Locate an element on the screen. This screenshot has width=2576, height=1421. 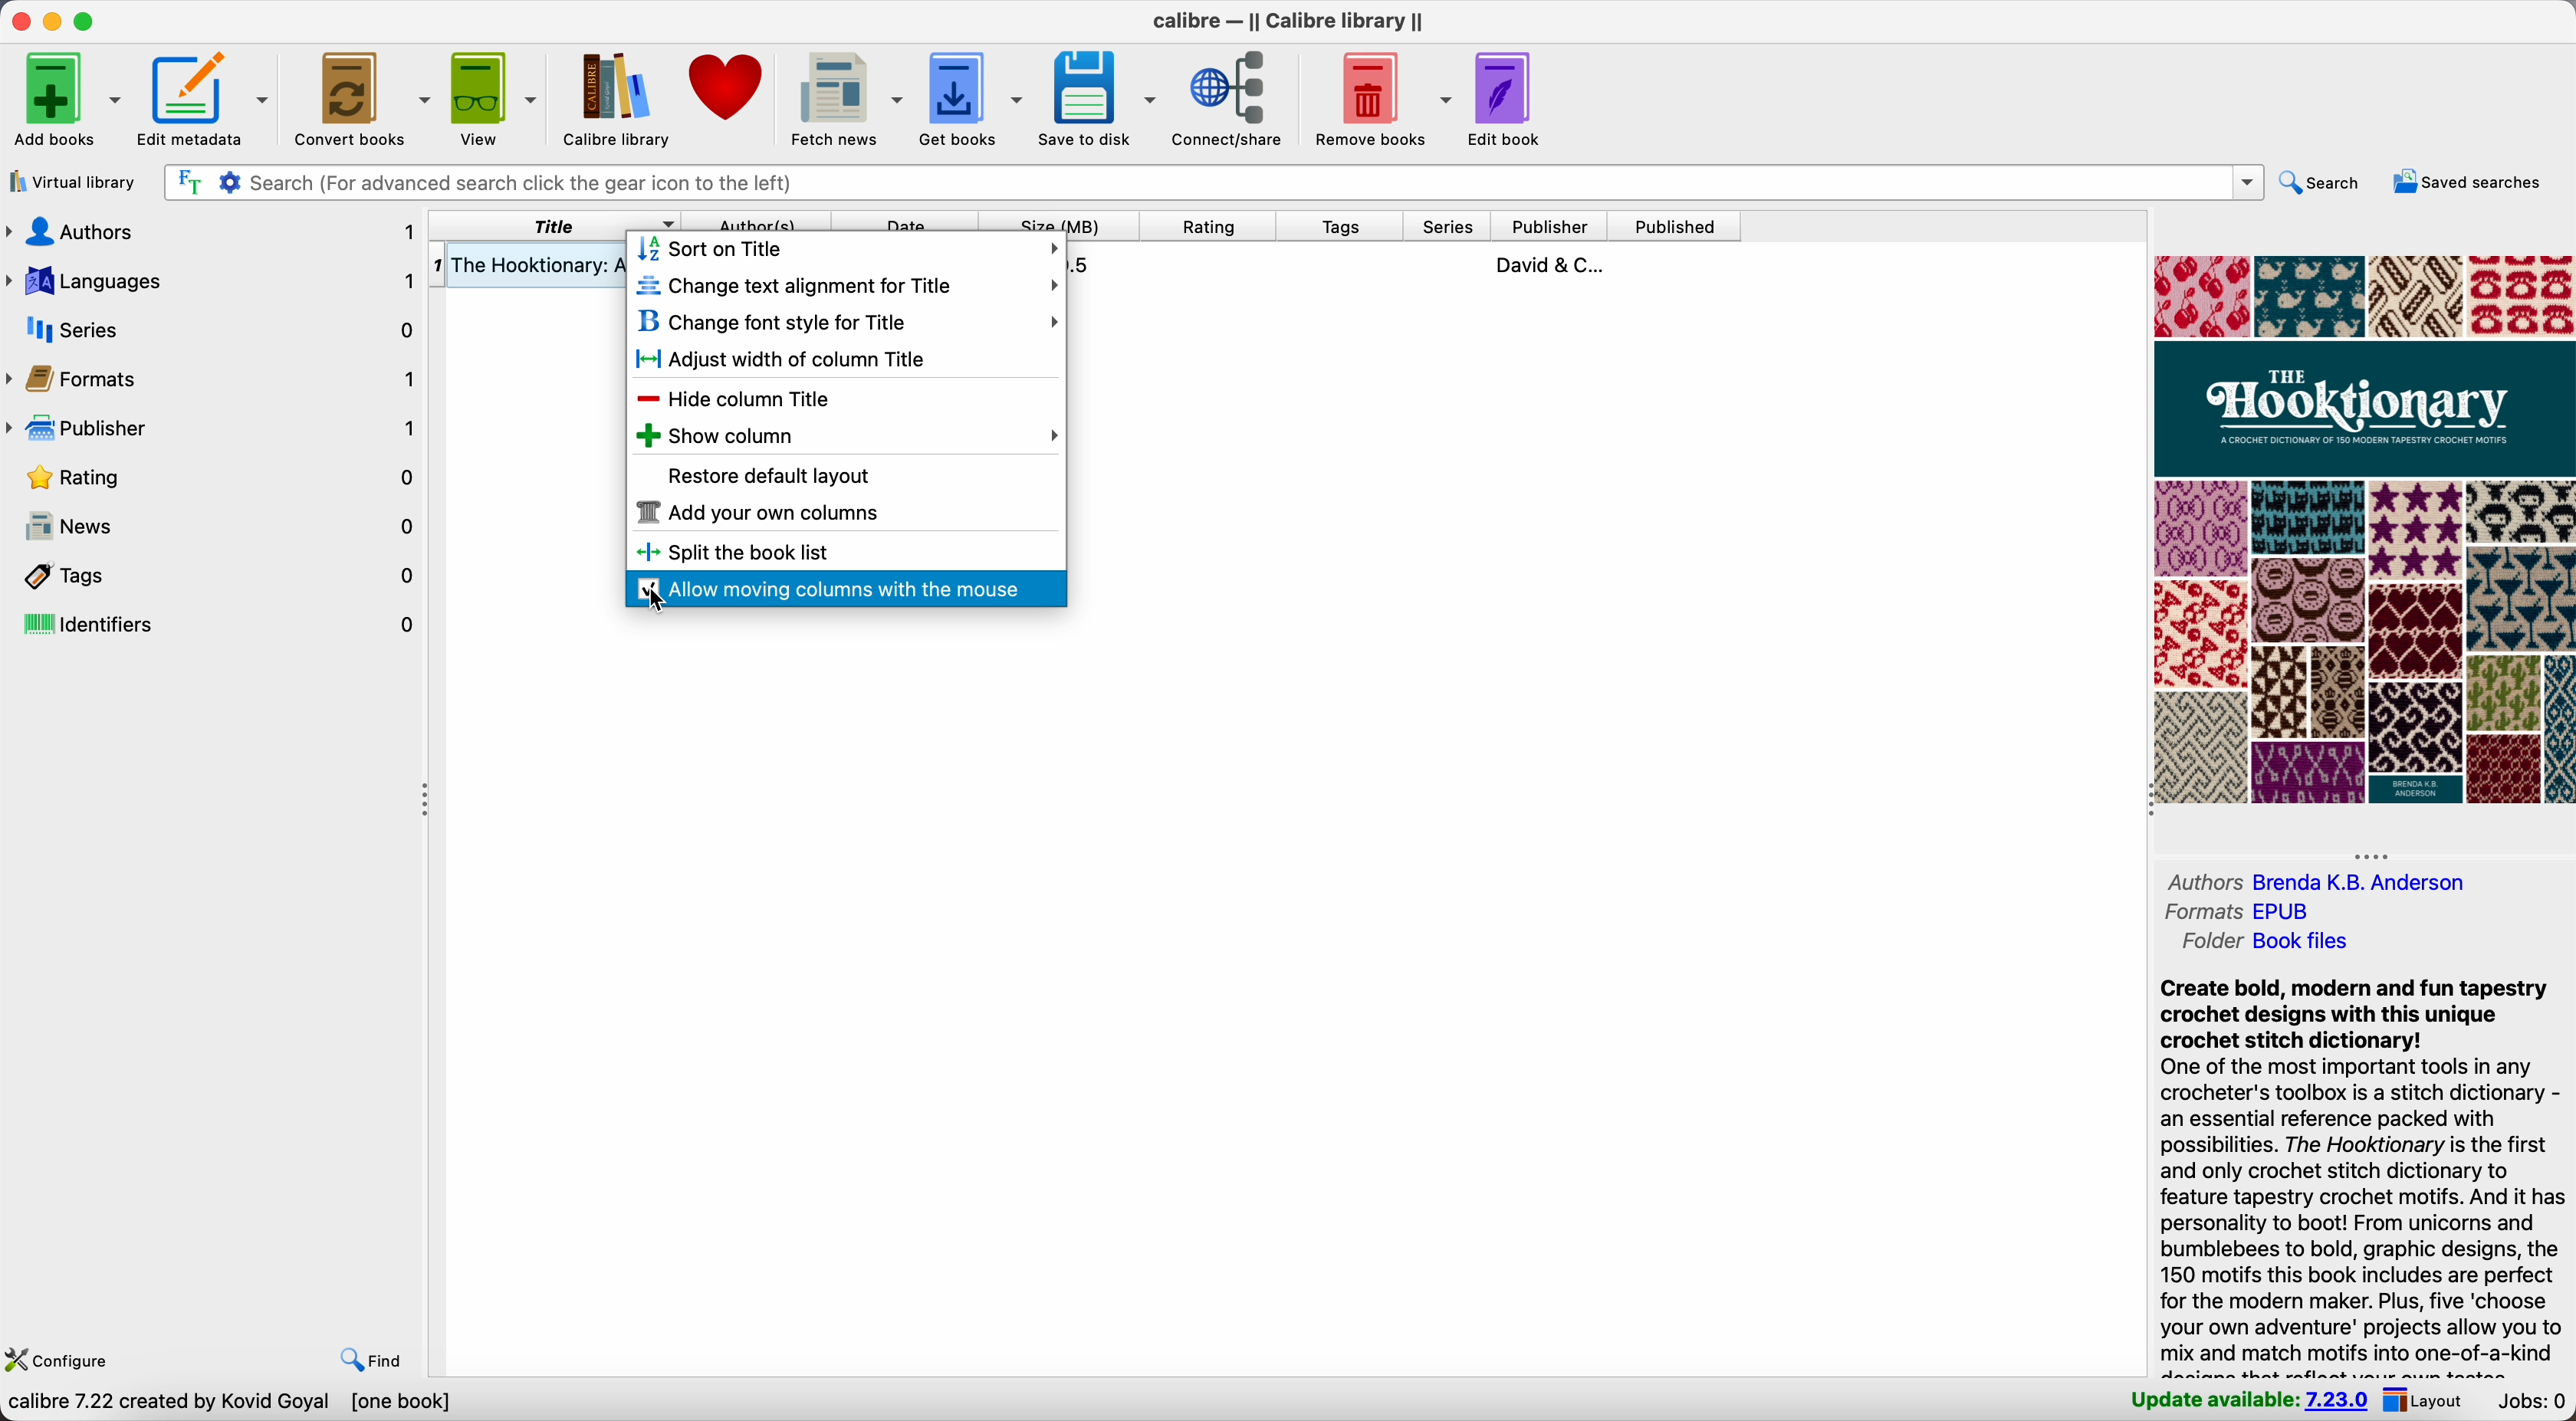
date is located at coordinates (903, 221).